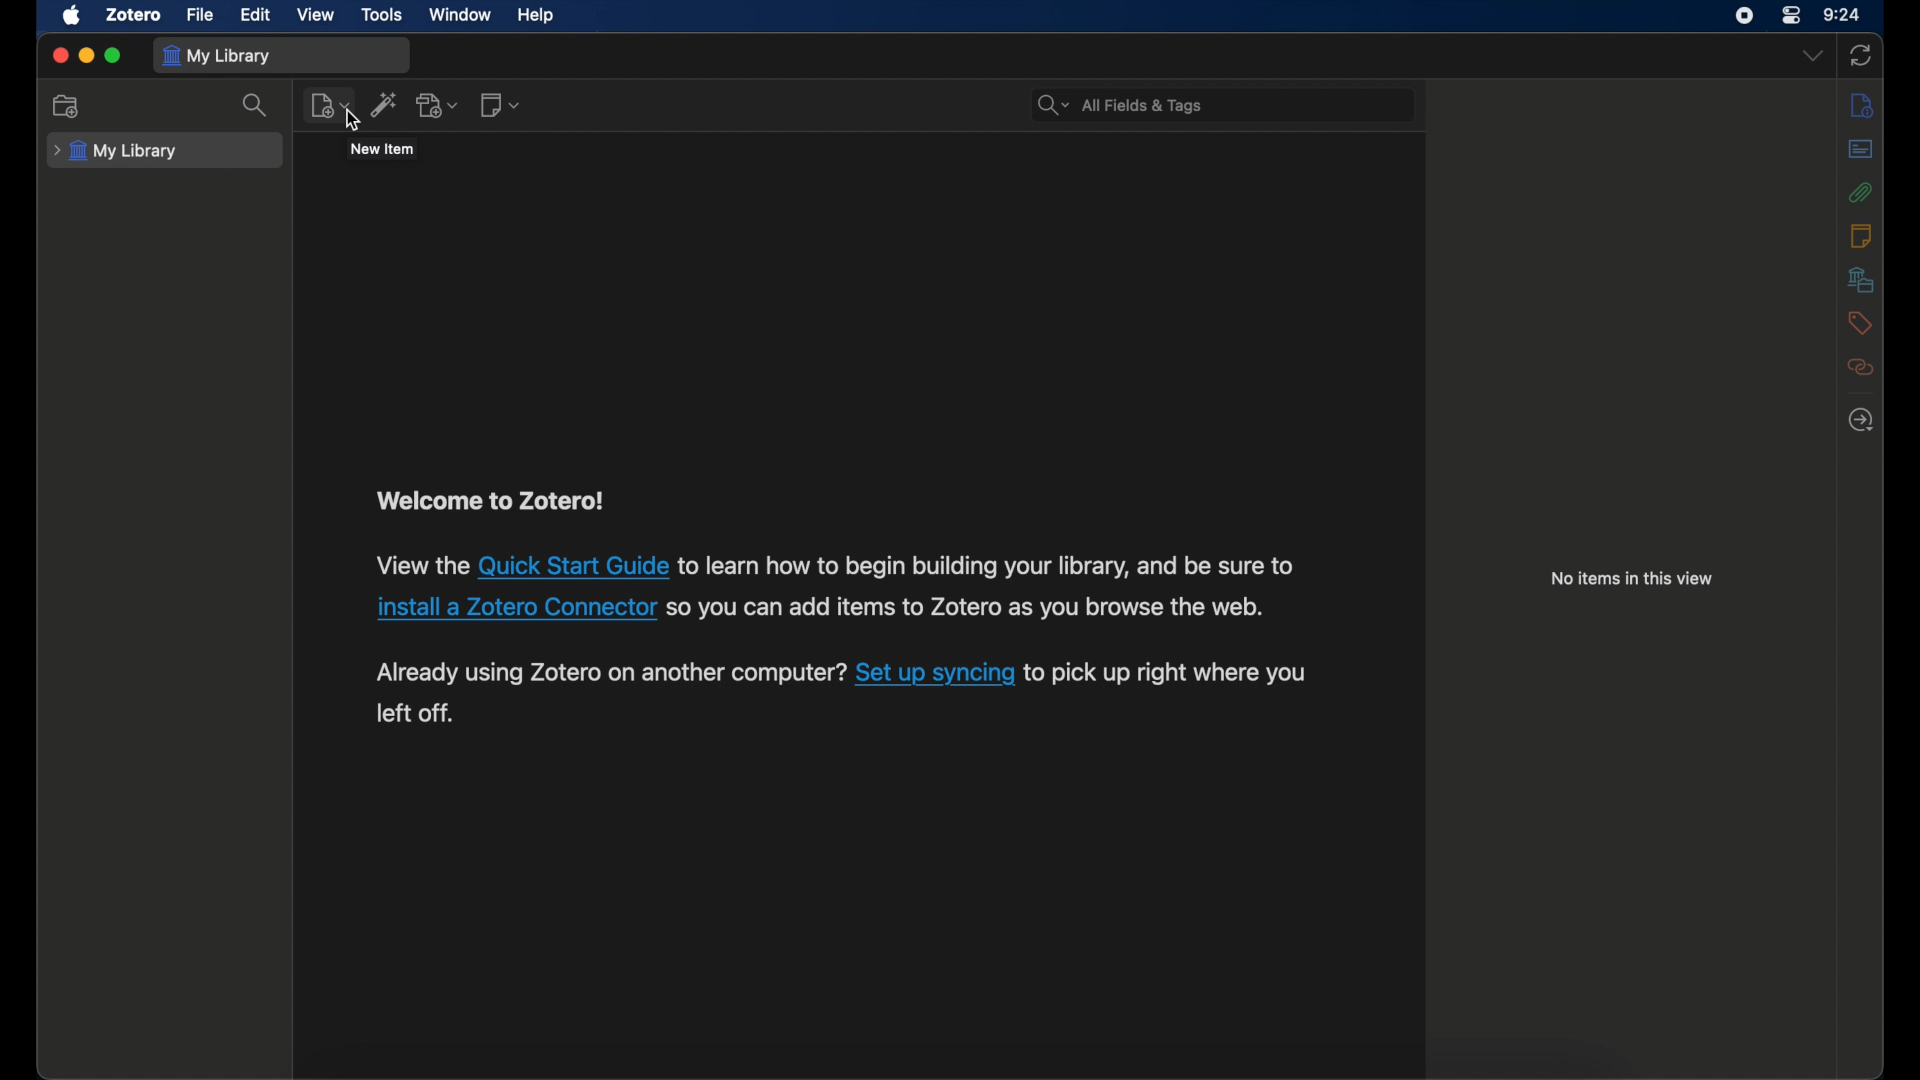  What do you see at coordinates (1862, 192) in the screenshot?
I see `attachments` at bounding box center [1862, 192].